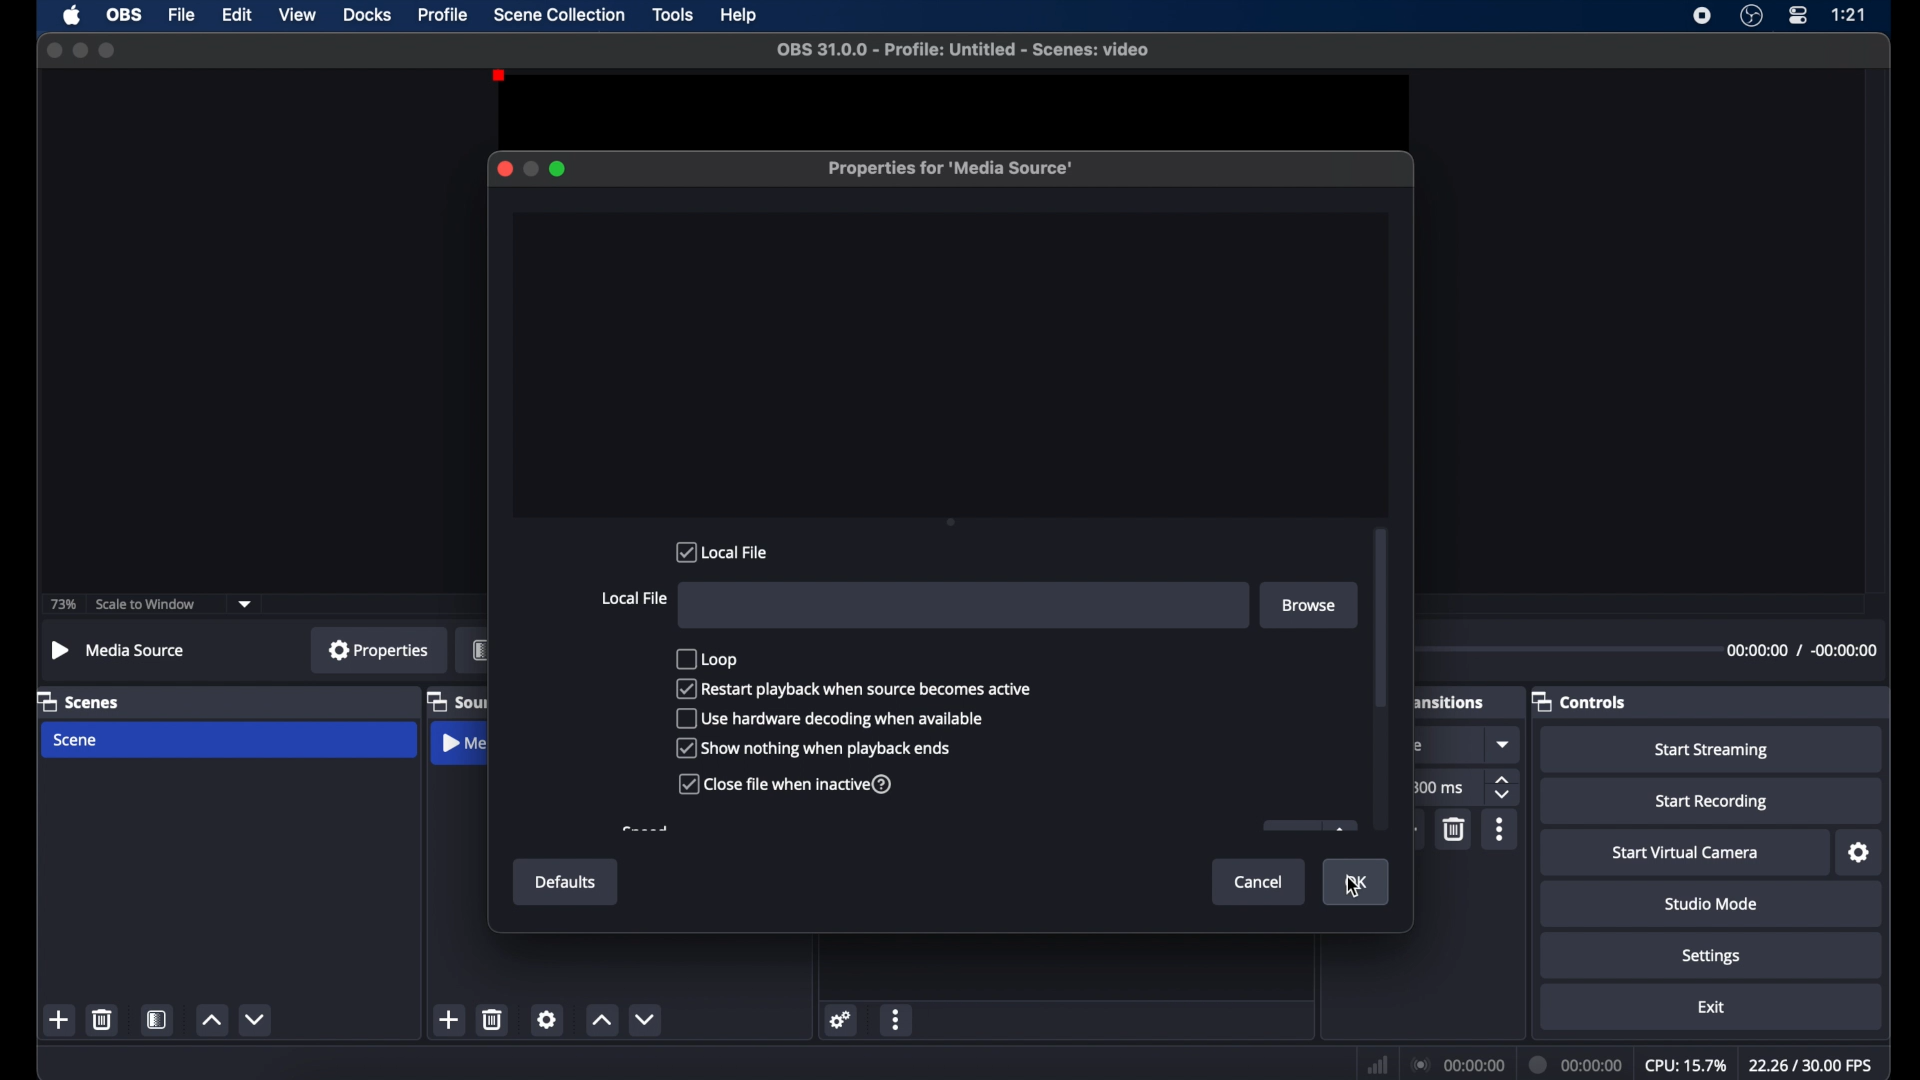  Describe the element at coordinates (856, 688) in the screenshot. I see `restart playback when source becomes active` at that location.